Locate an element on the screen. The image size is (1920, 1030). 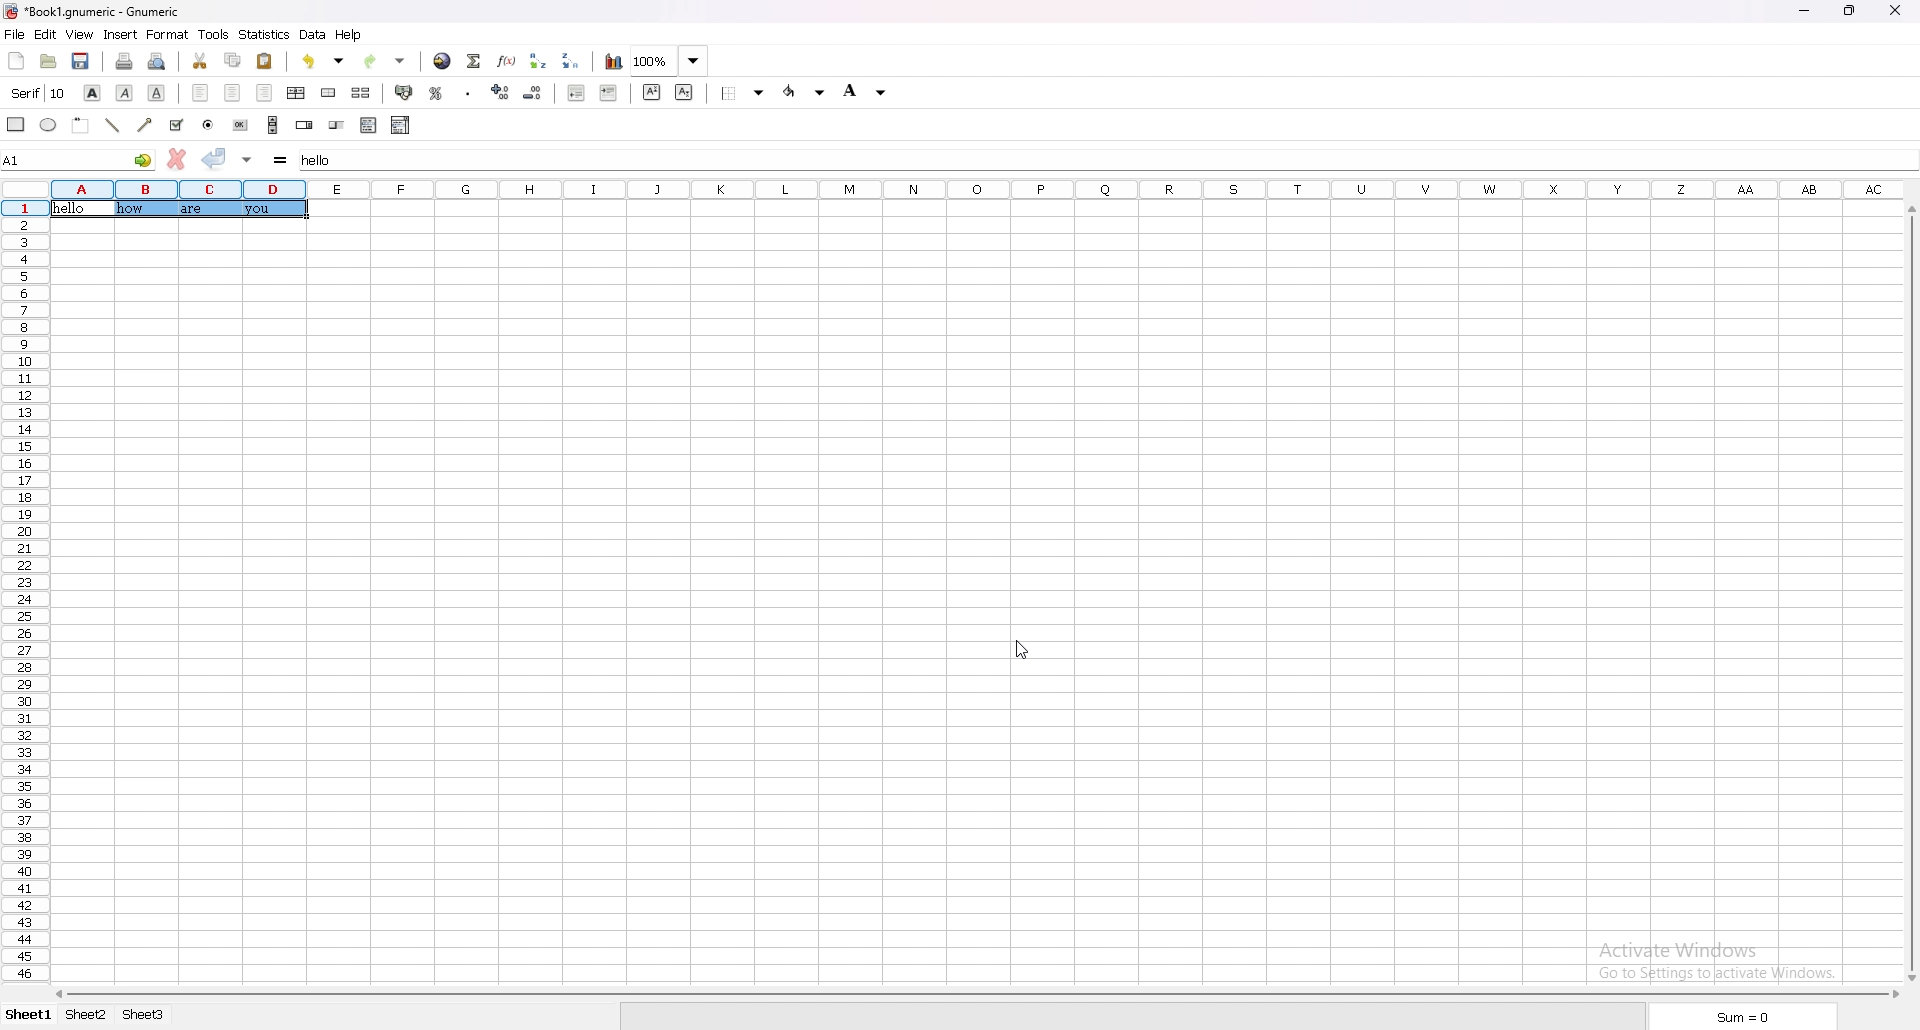
italic is located at coordinates (125, 92).